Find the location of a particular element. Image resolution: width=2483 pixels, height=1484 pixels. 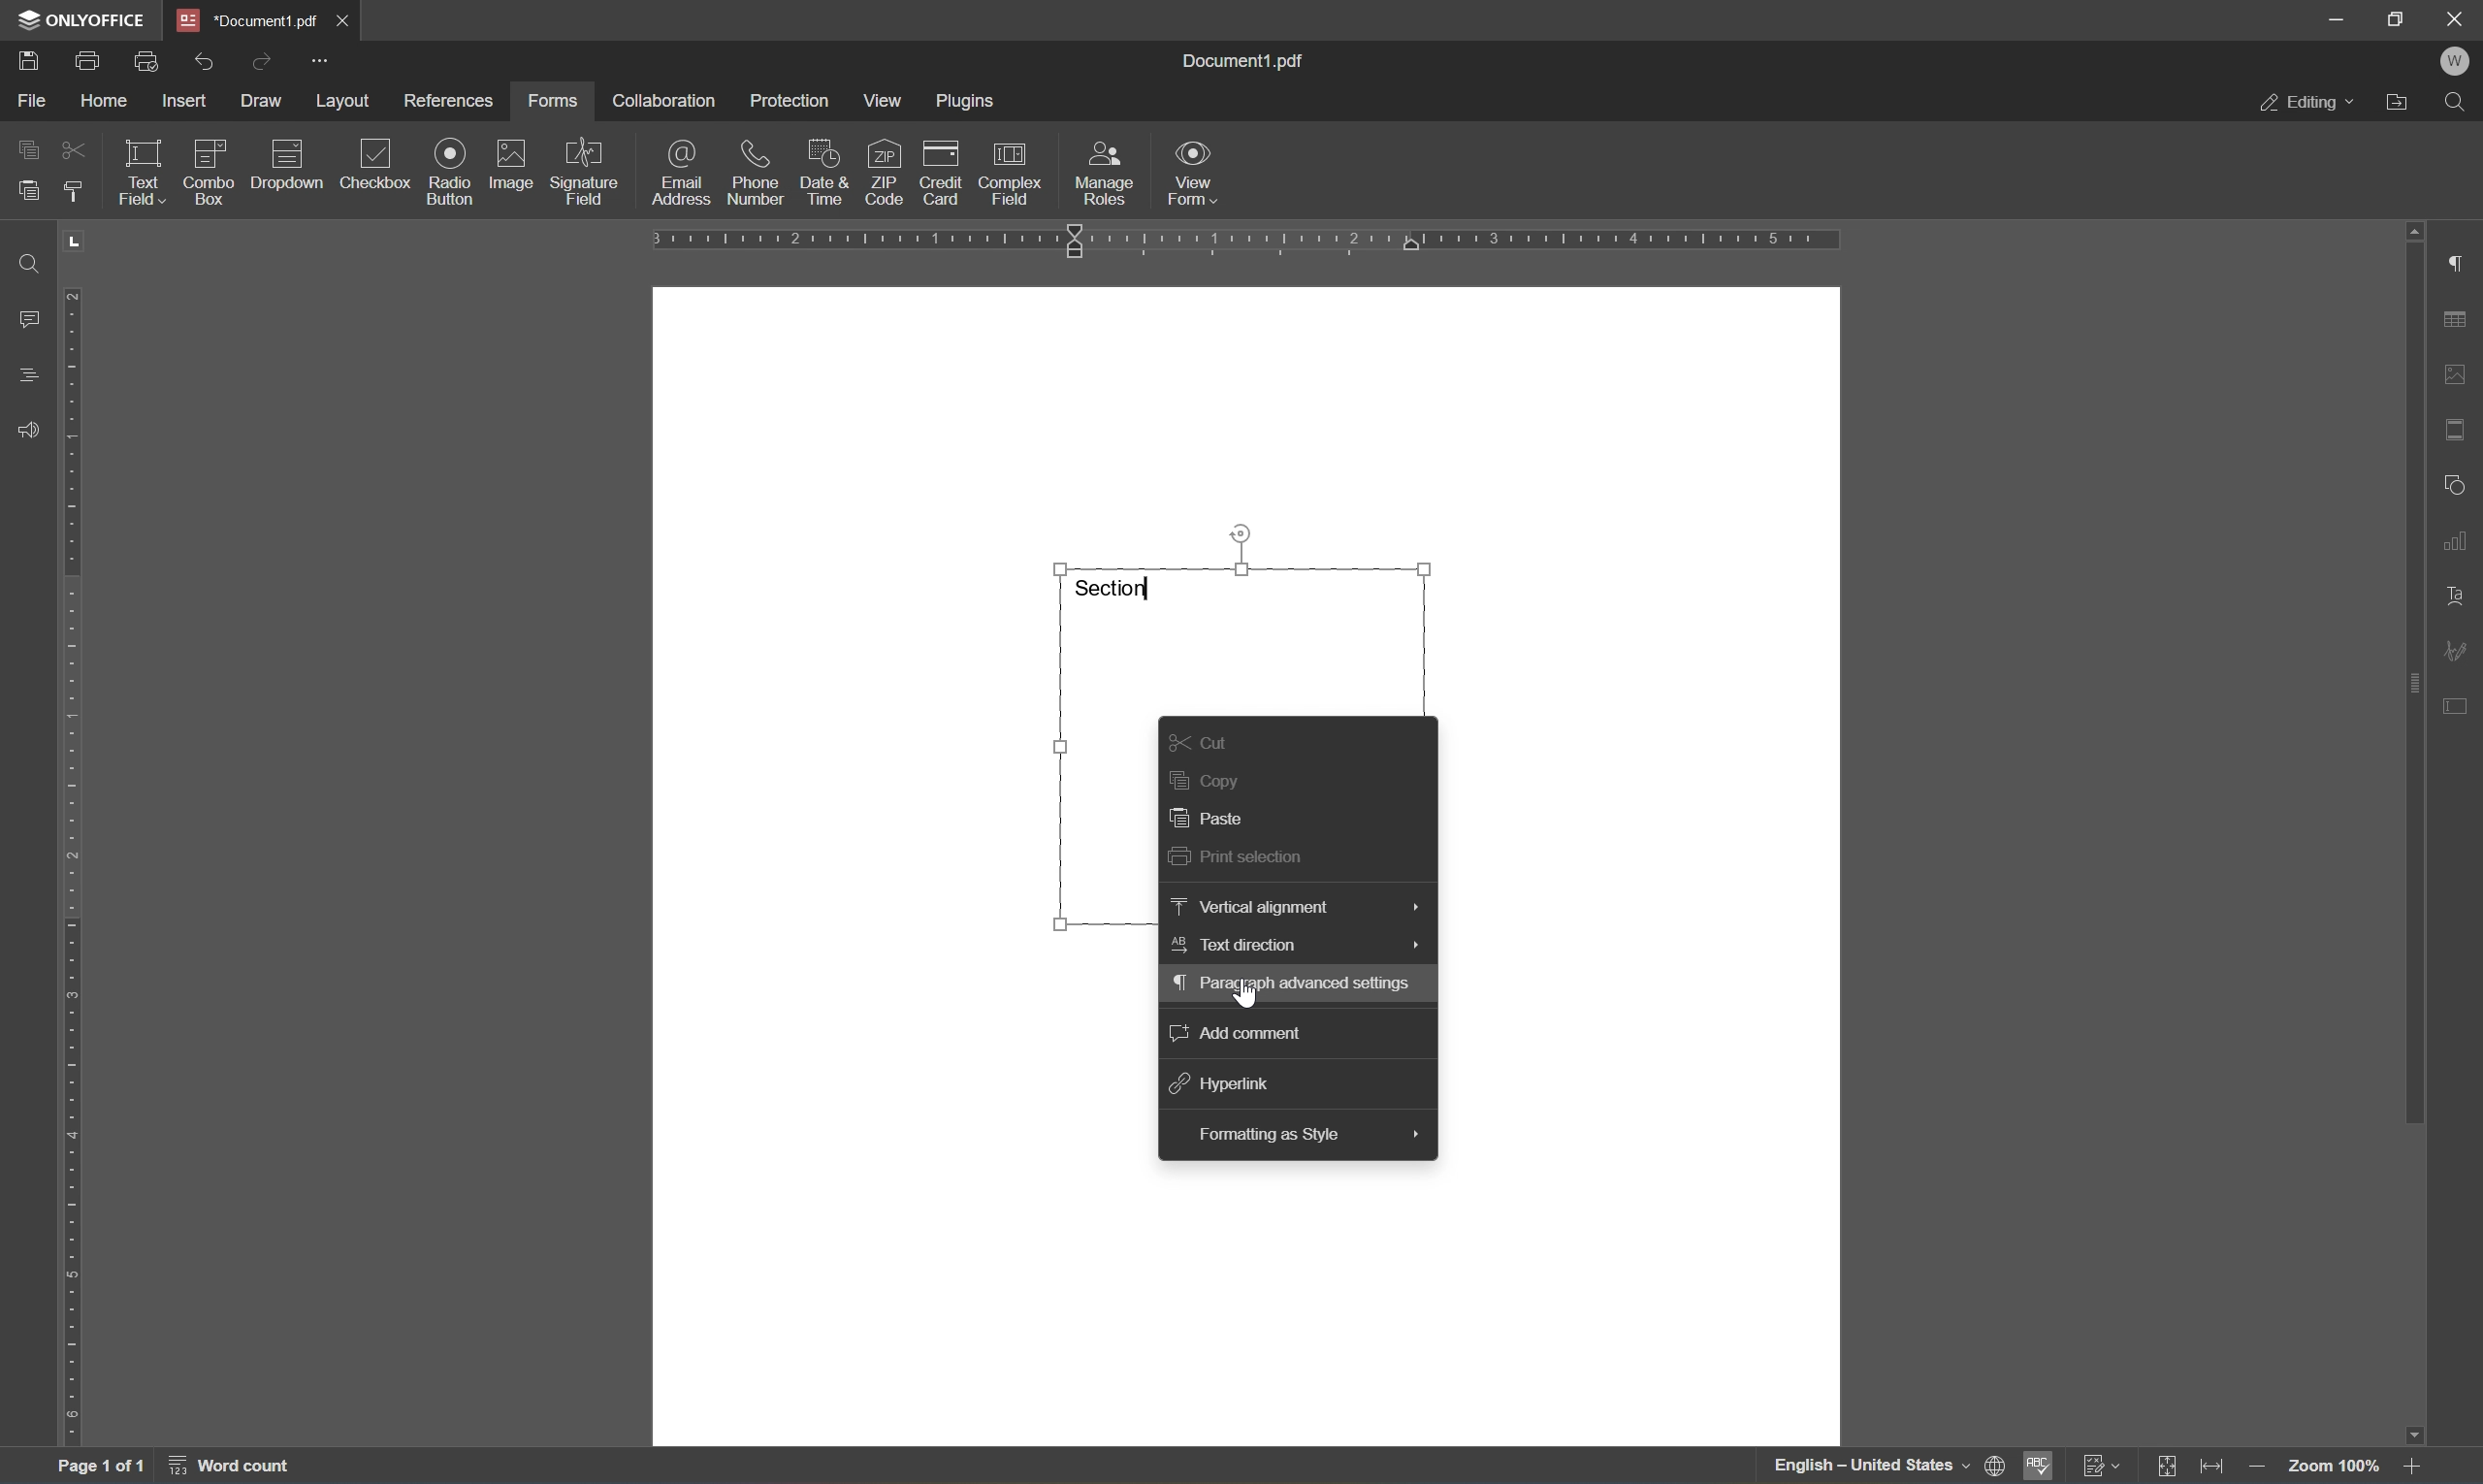

comments is located at coordinates (27, 317).